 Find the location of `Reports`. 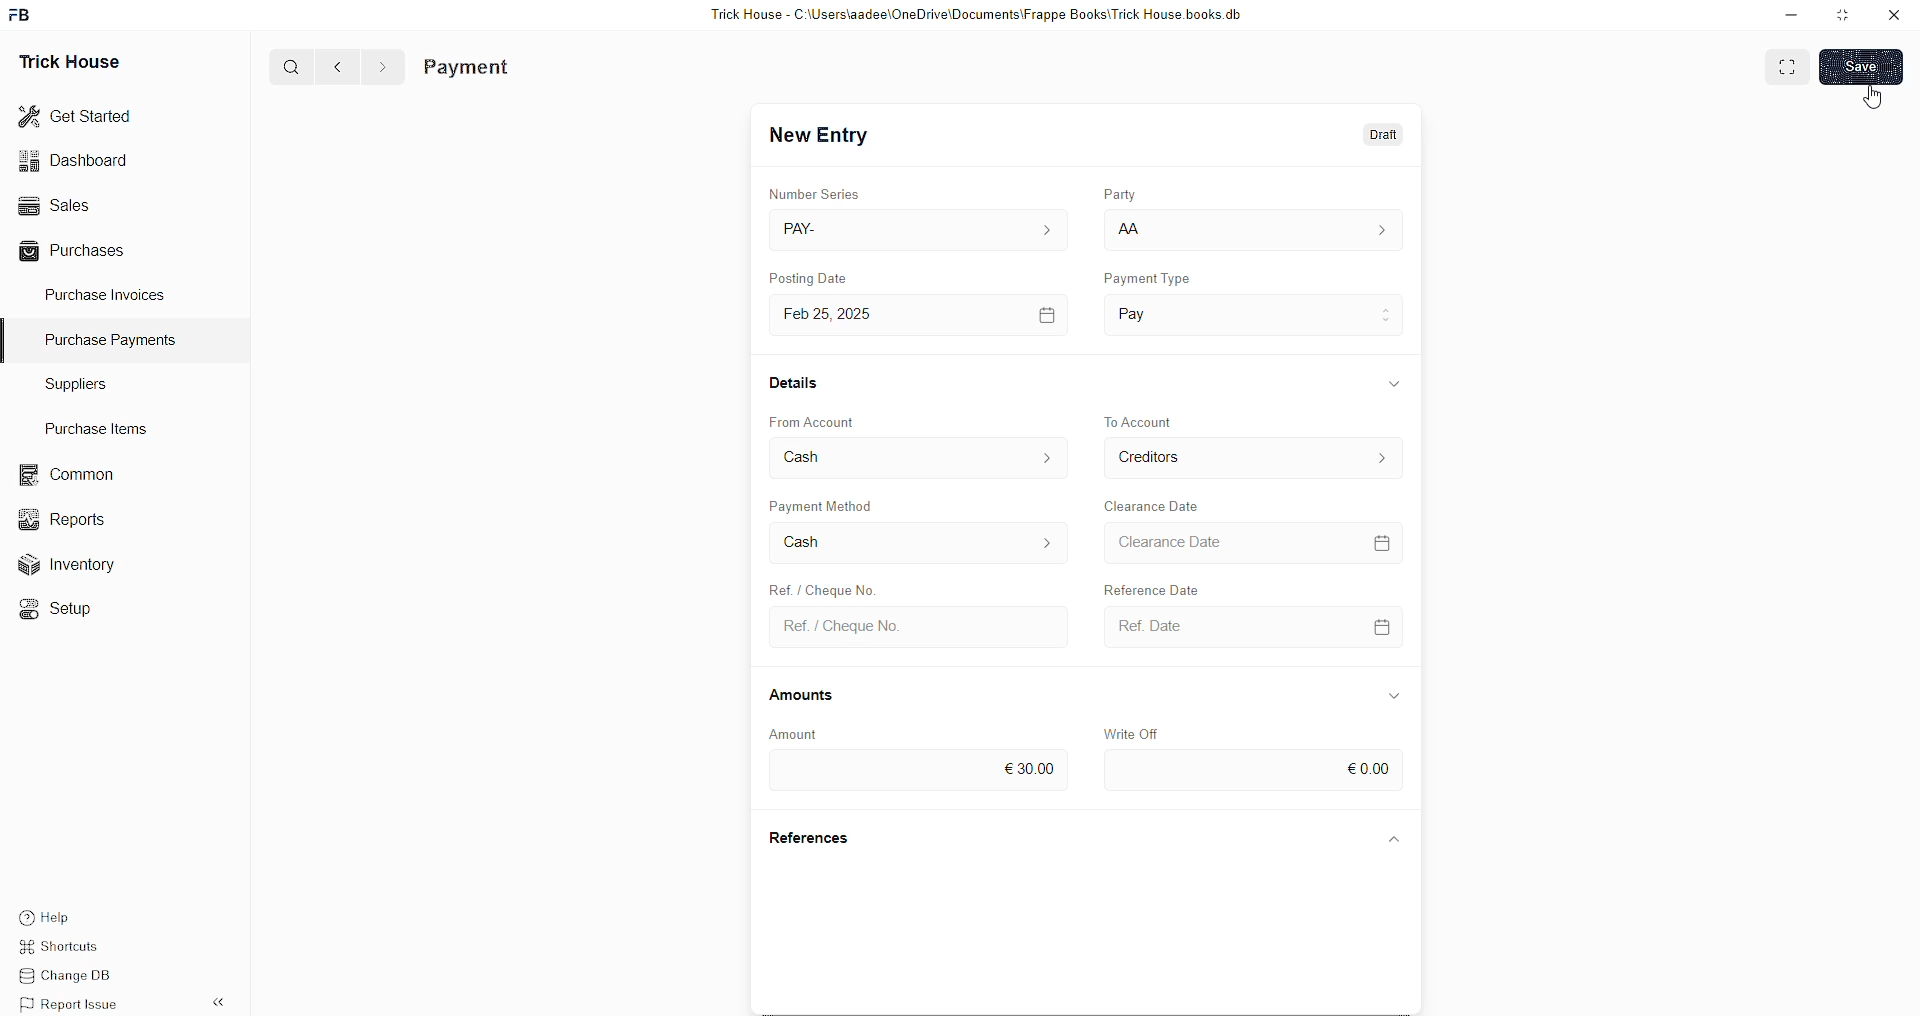

Reports is located at coordinates (69, 517).